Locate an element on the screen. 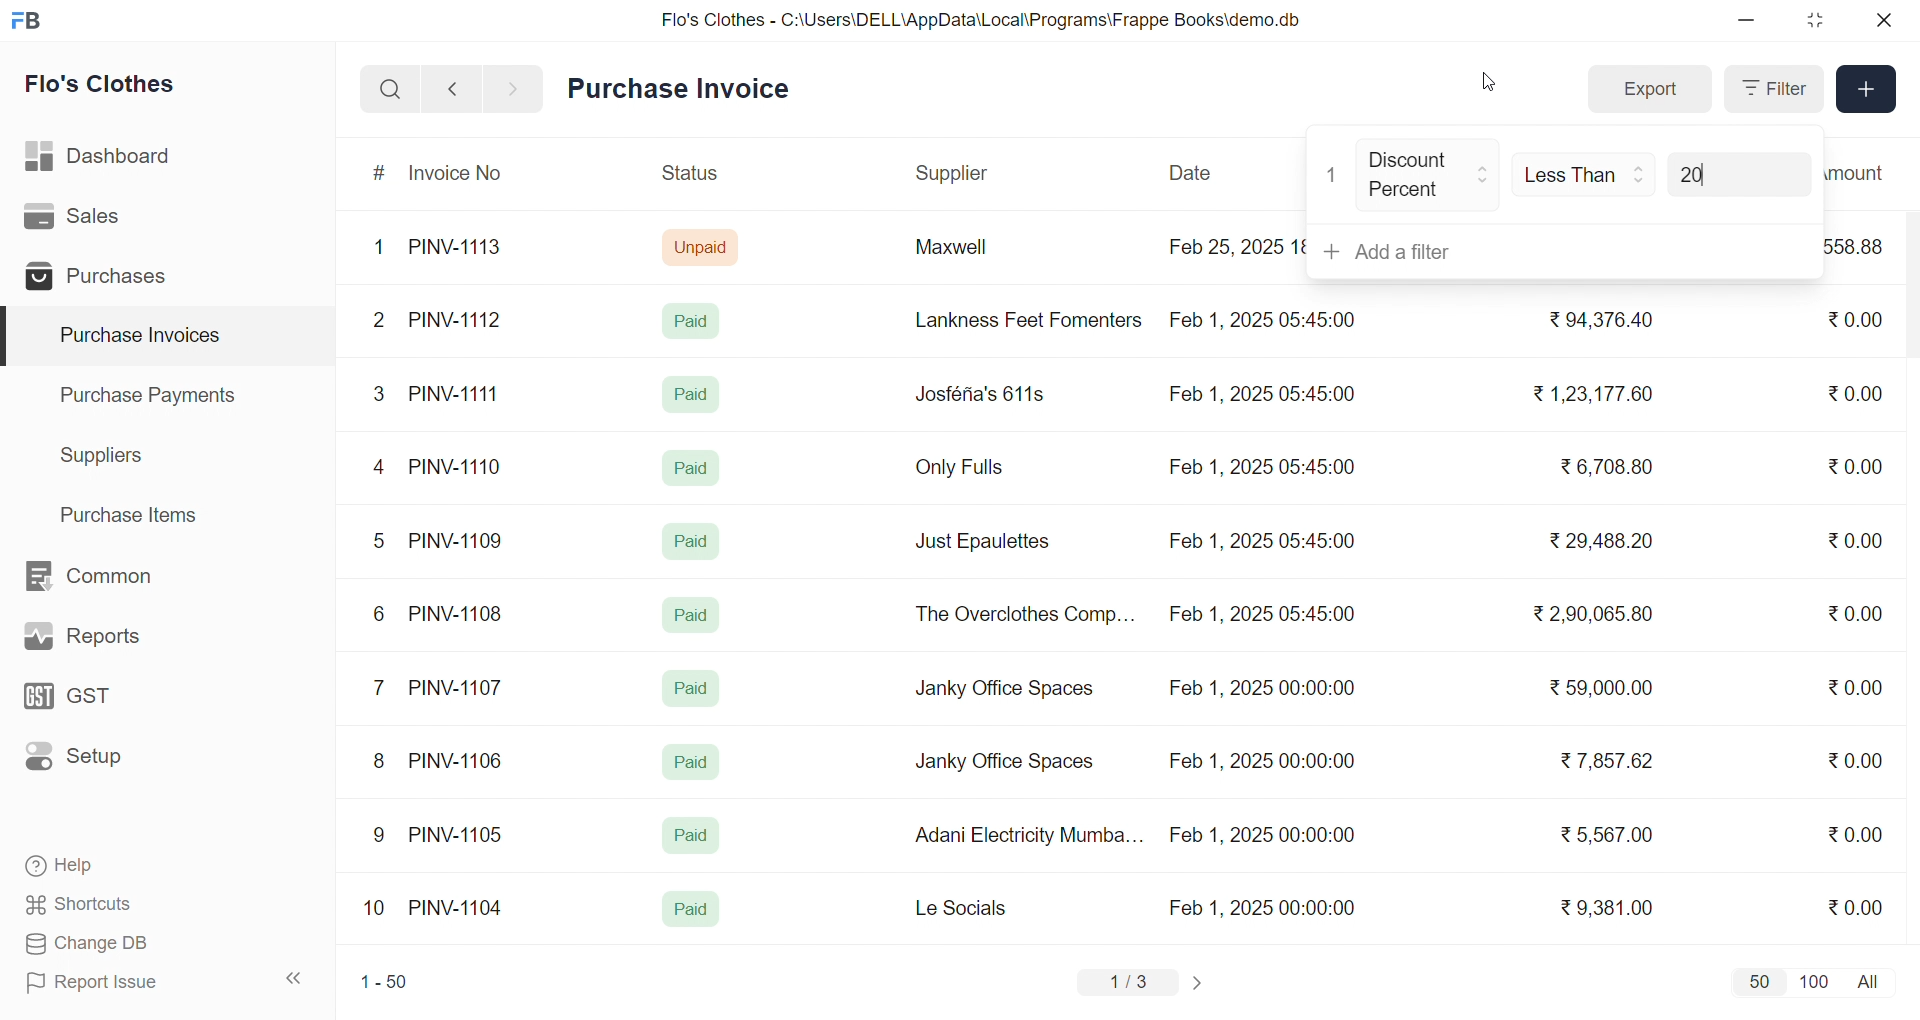 The width and height of the screenshot is (1920, 1020). Common is located at coordinates (110, 577).